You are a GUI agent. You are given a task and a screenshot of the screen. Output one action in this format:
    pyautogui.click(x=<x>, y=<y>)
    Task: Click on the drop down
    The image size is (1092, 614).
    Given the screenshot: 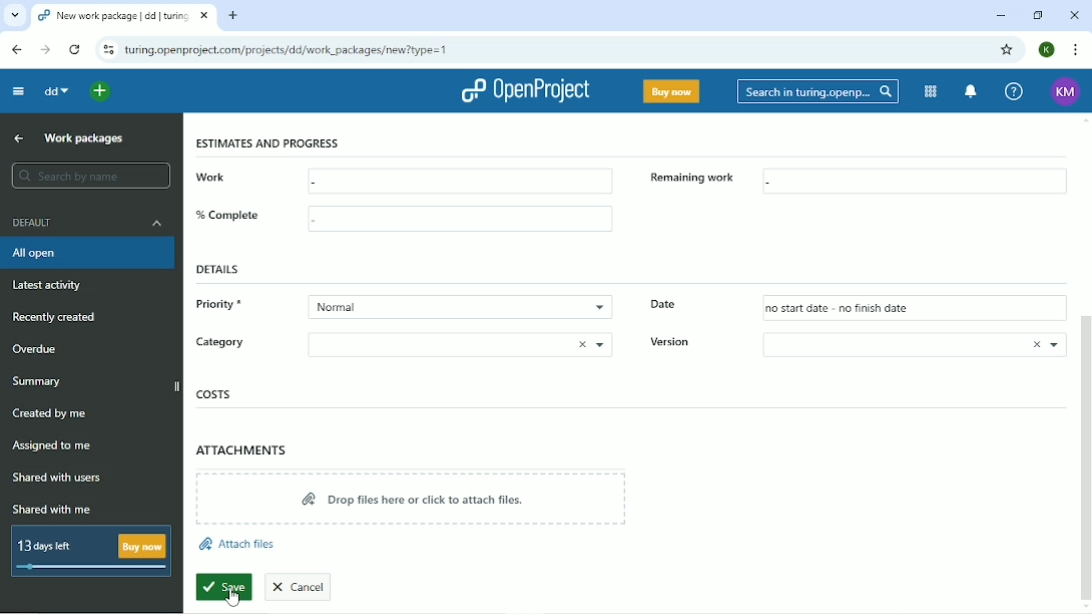 What is the action you would take?
    pyautogui.click(x=1055, y=343)
    